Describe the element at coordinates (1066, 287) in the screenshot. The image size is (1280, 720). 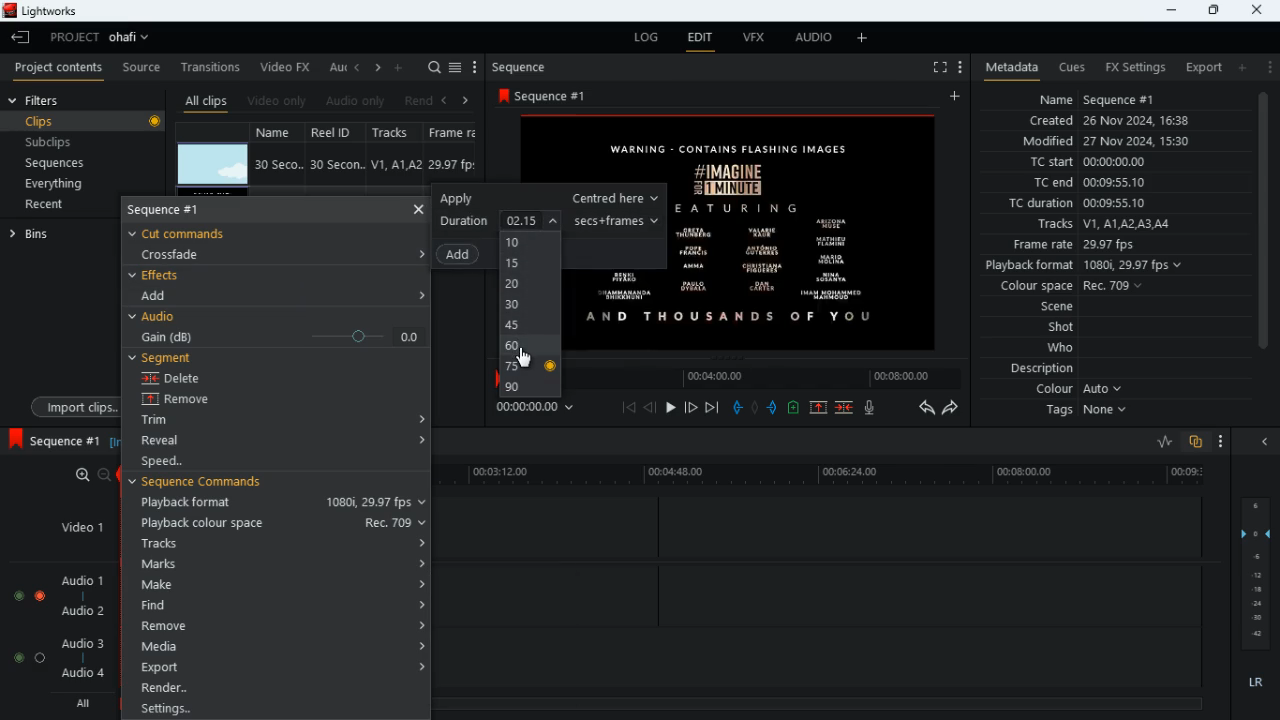
I see `colour space` at that location.